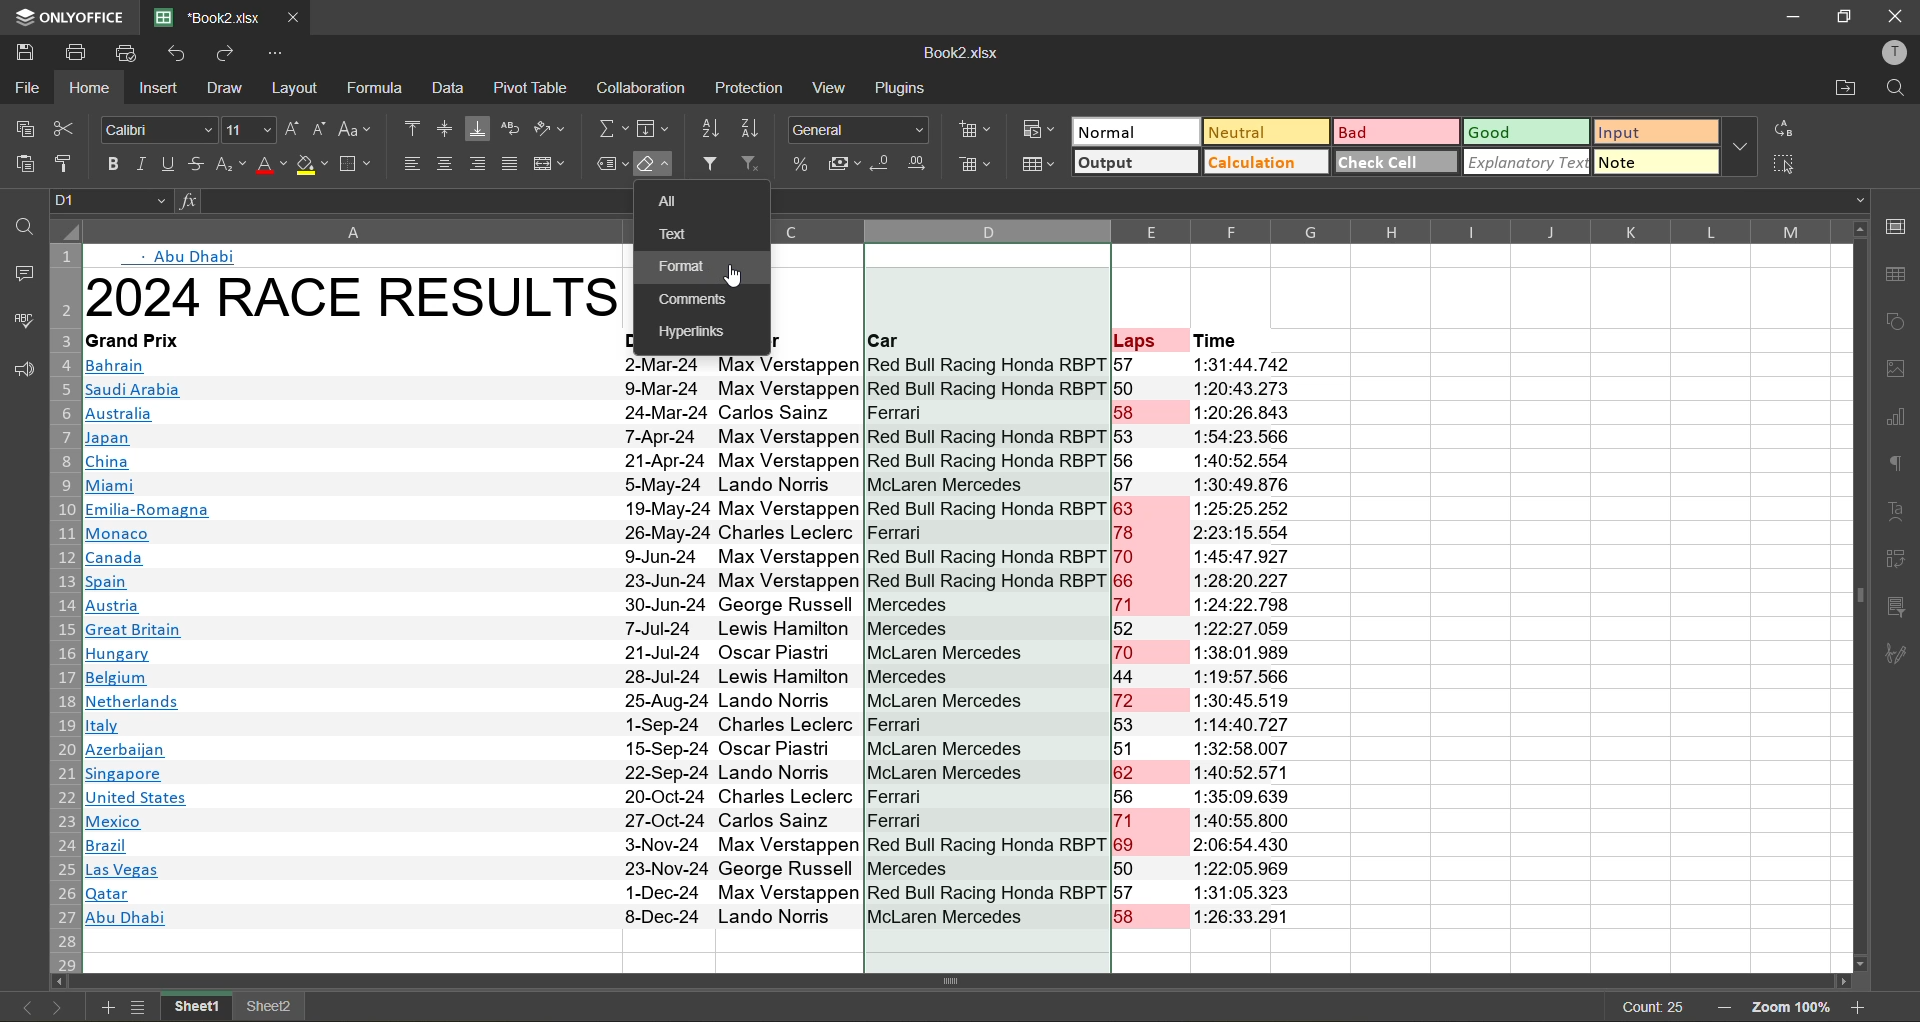 The image size is (1920, 1022). I want to click on align right, so click(476, 164).